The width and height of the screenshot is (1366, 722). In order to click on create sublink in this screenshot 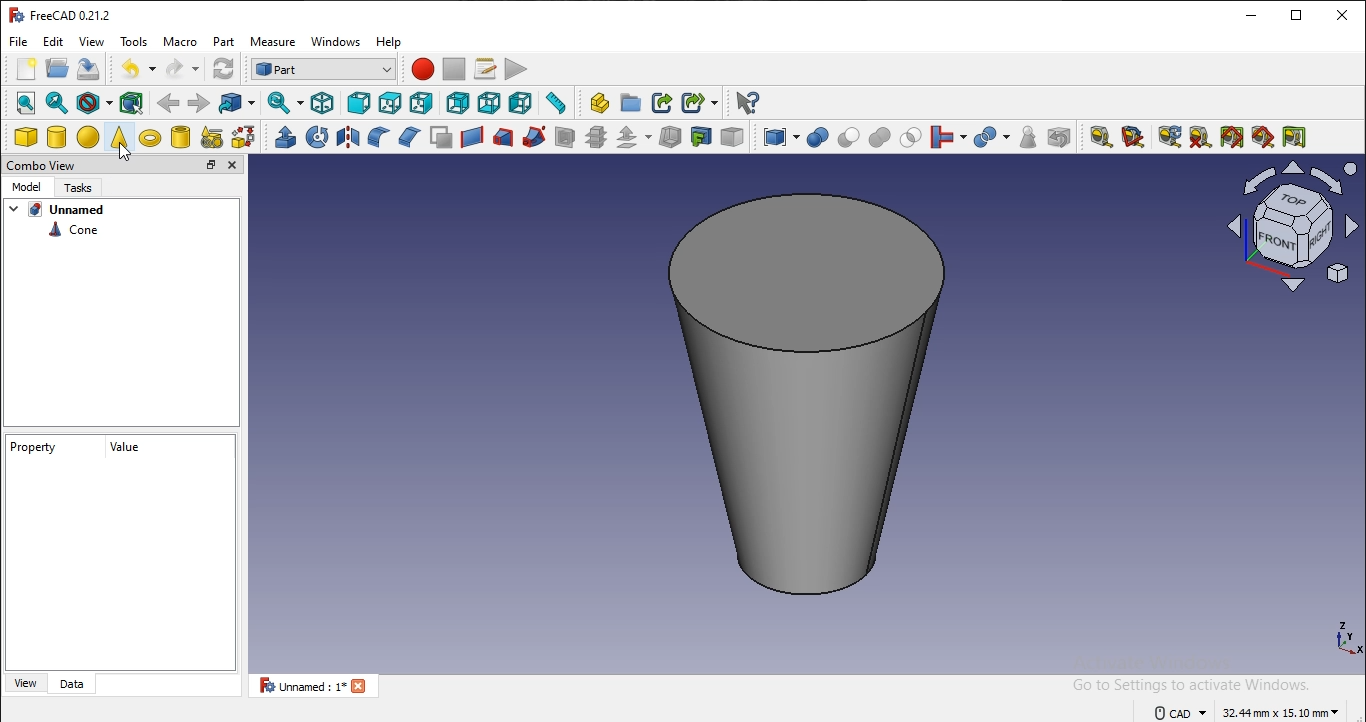, I will do `click(693, 101)`.